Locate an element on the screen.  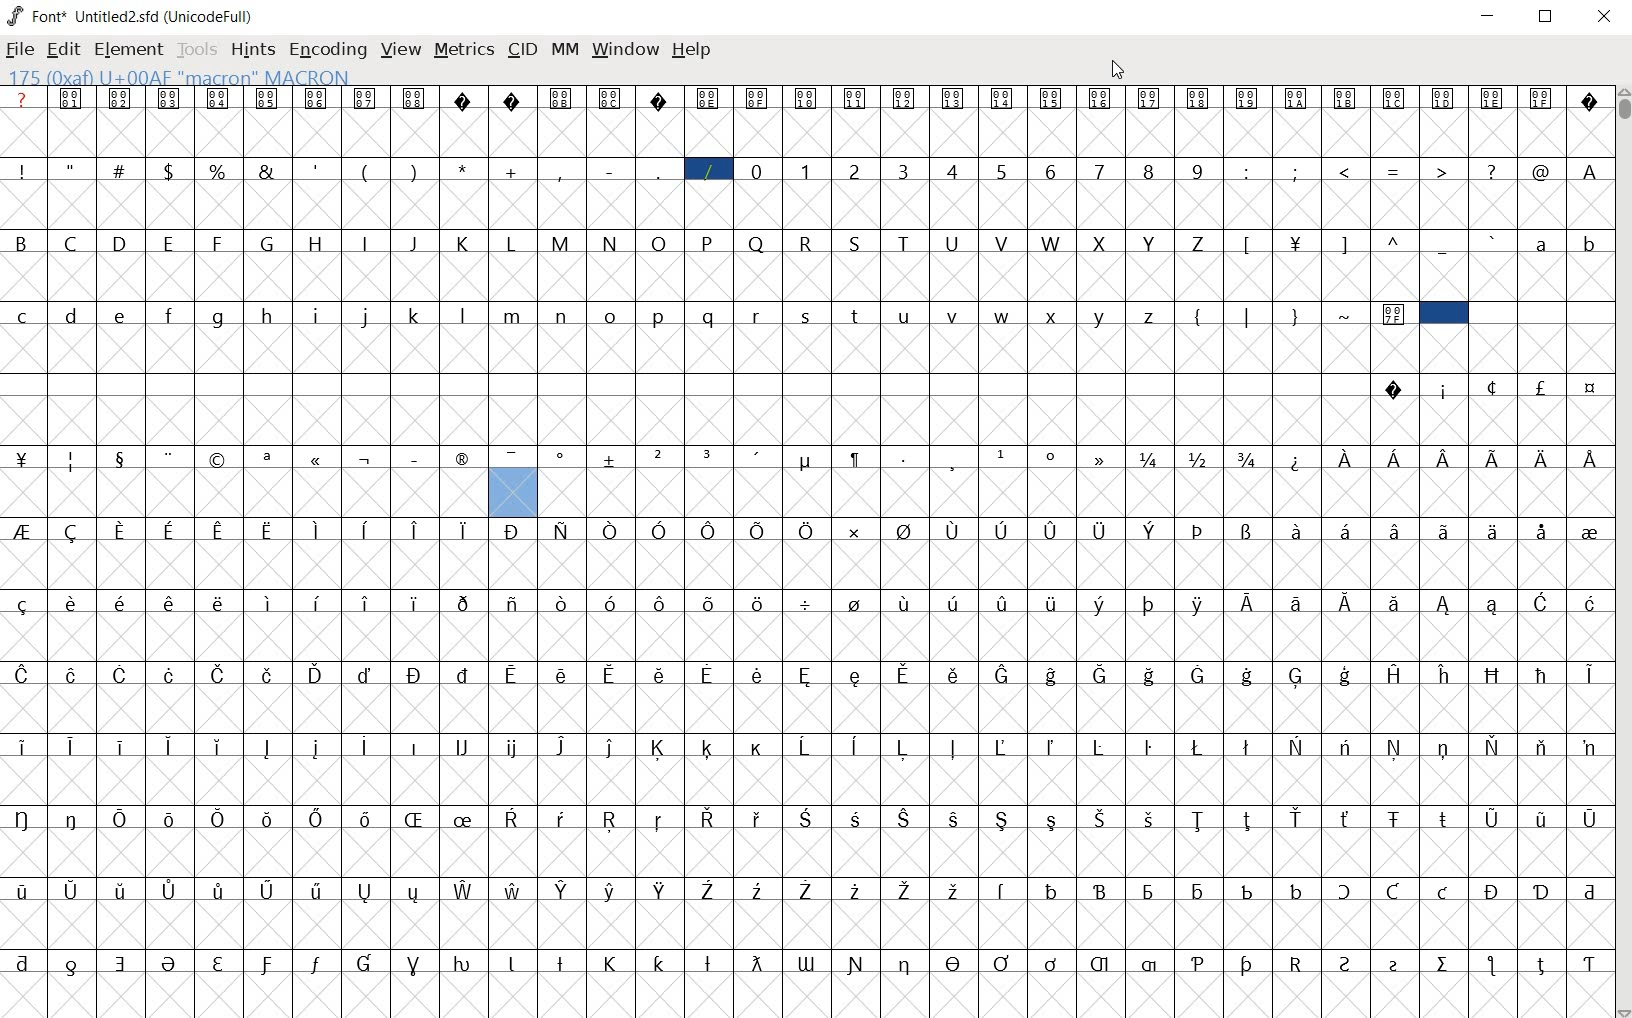
Symbol is located at coordinates (1442, 819).